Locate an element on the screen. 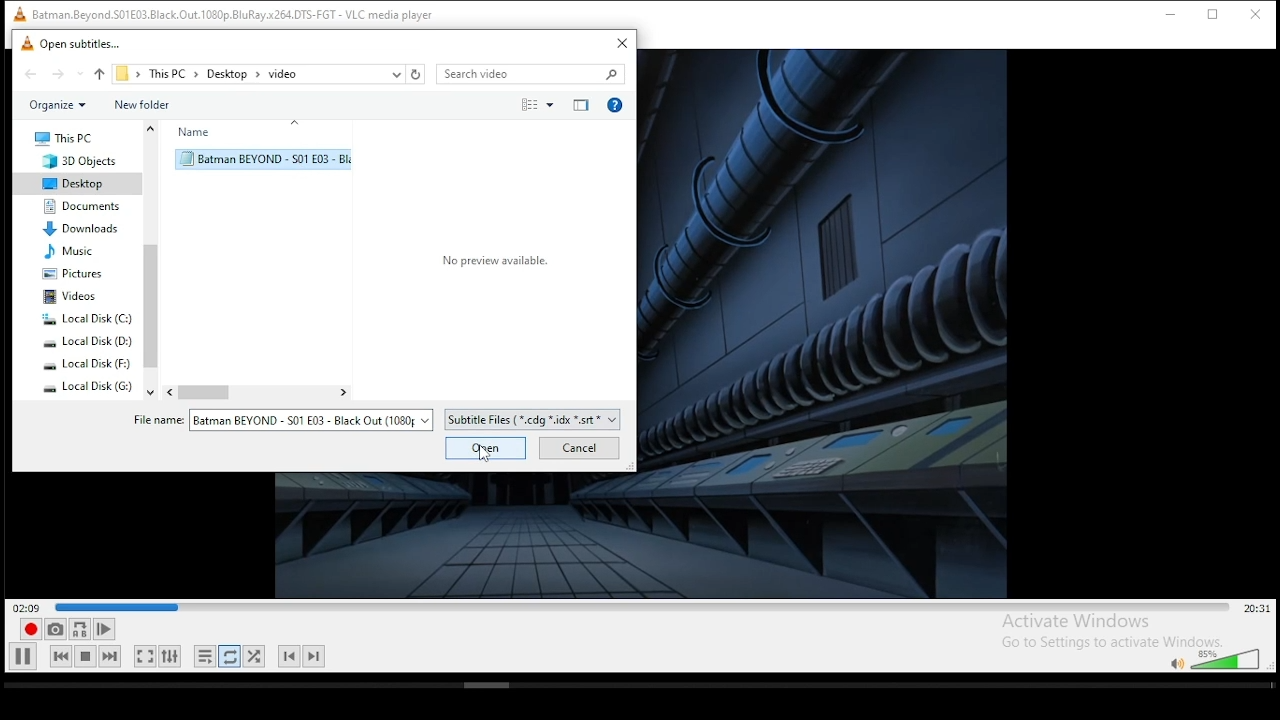 This screenshot has height=720, width=1280. minimize is located at coordinates (1168, 16).